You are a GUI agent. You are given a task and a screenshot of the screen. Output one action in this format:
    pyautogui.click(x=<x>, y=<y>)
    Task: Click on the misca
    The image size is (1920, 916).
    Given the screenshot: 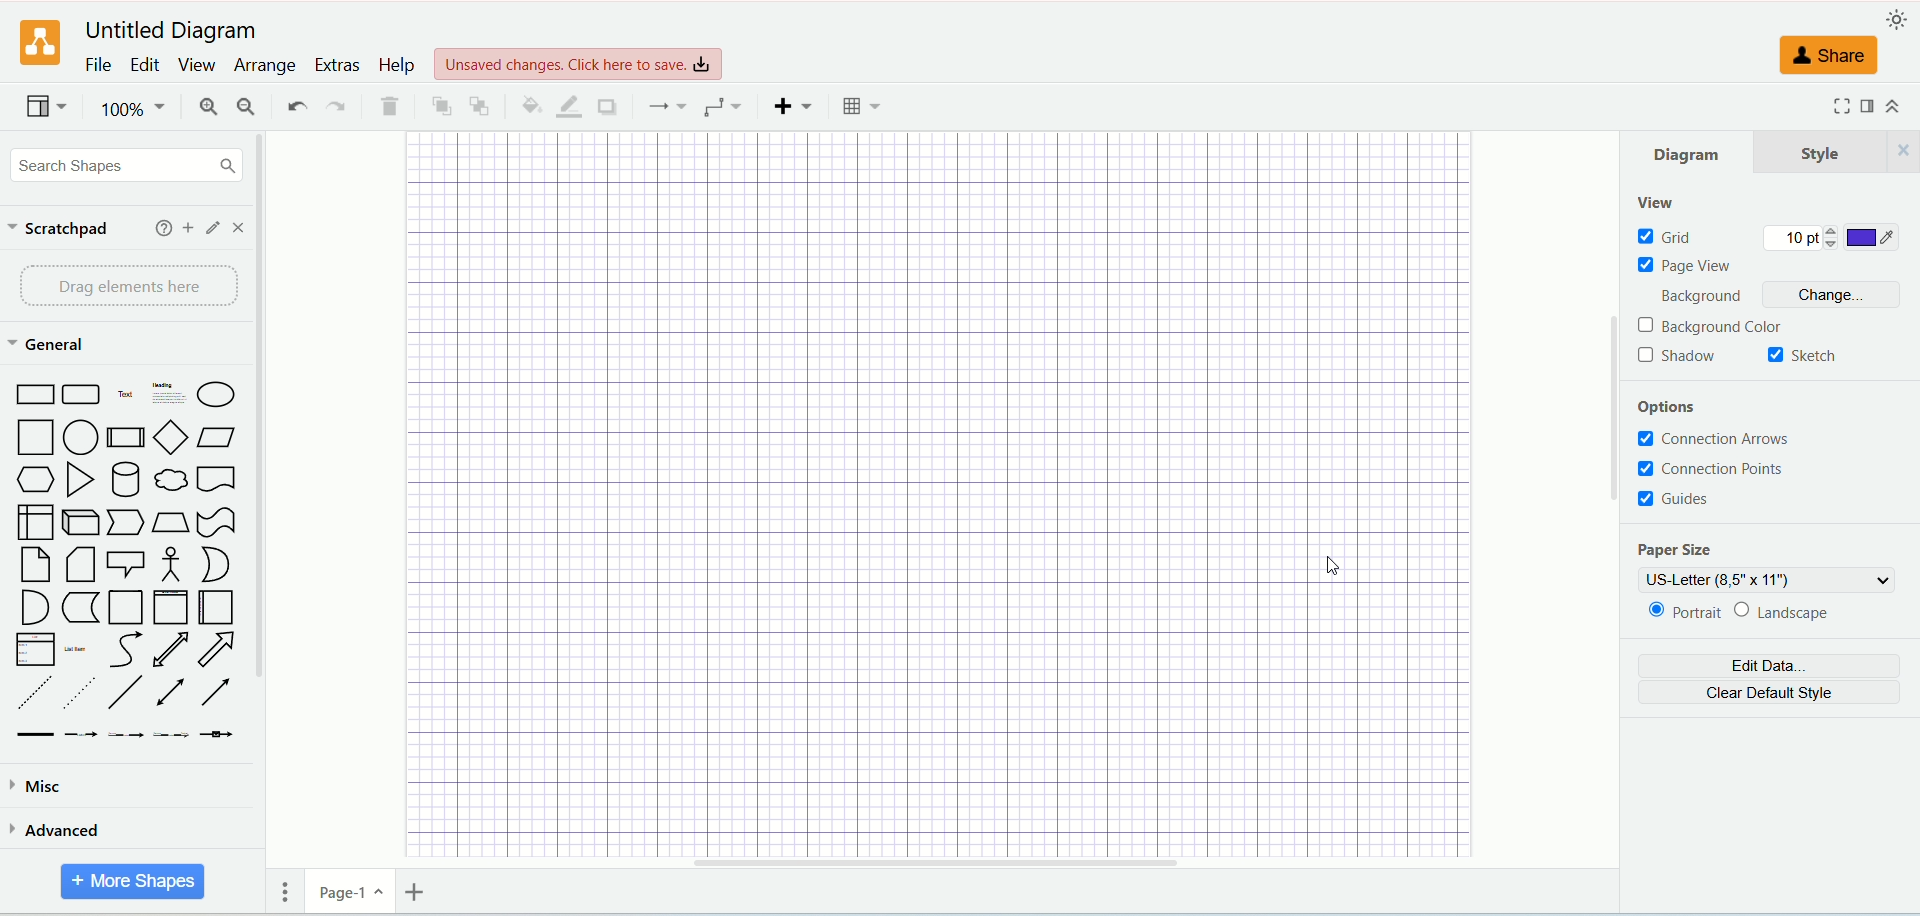 What is the action you would take?
    pyautogui.click(x=41, y=787)
    